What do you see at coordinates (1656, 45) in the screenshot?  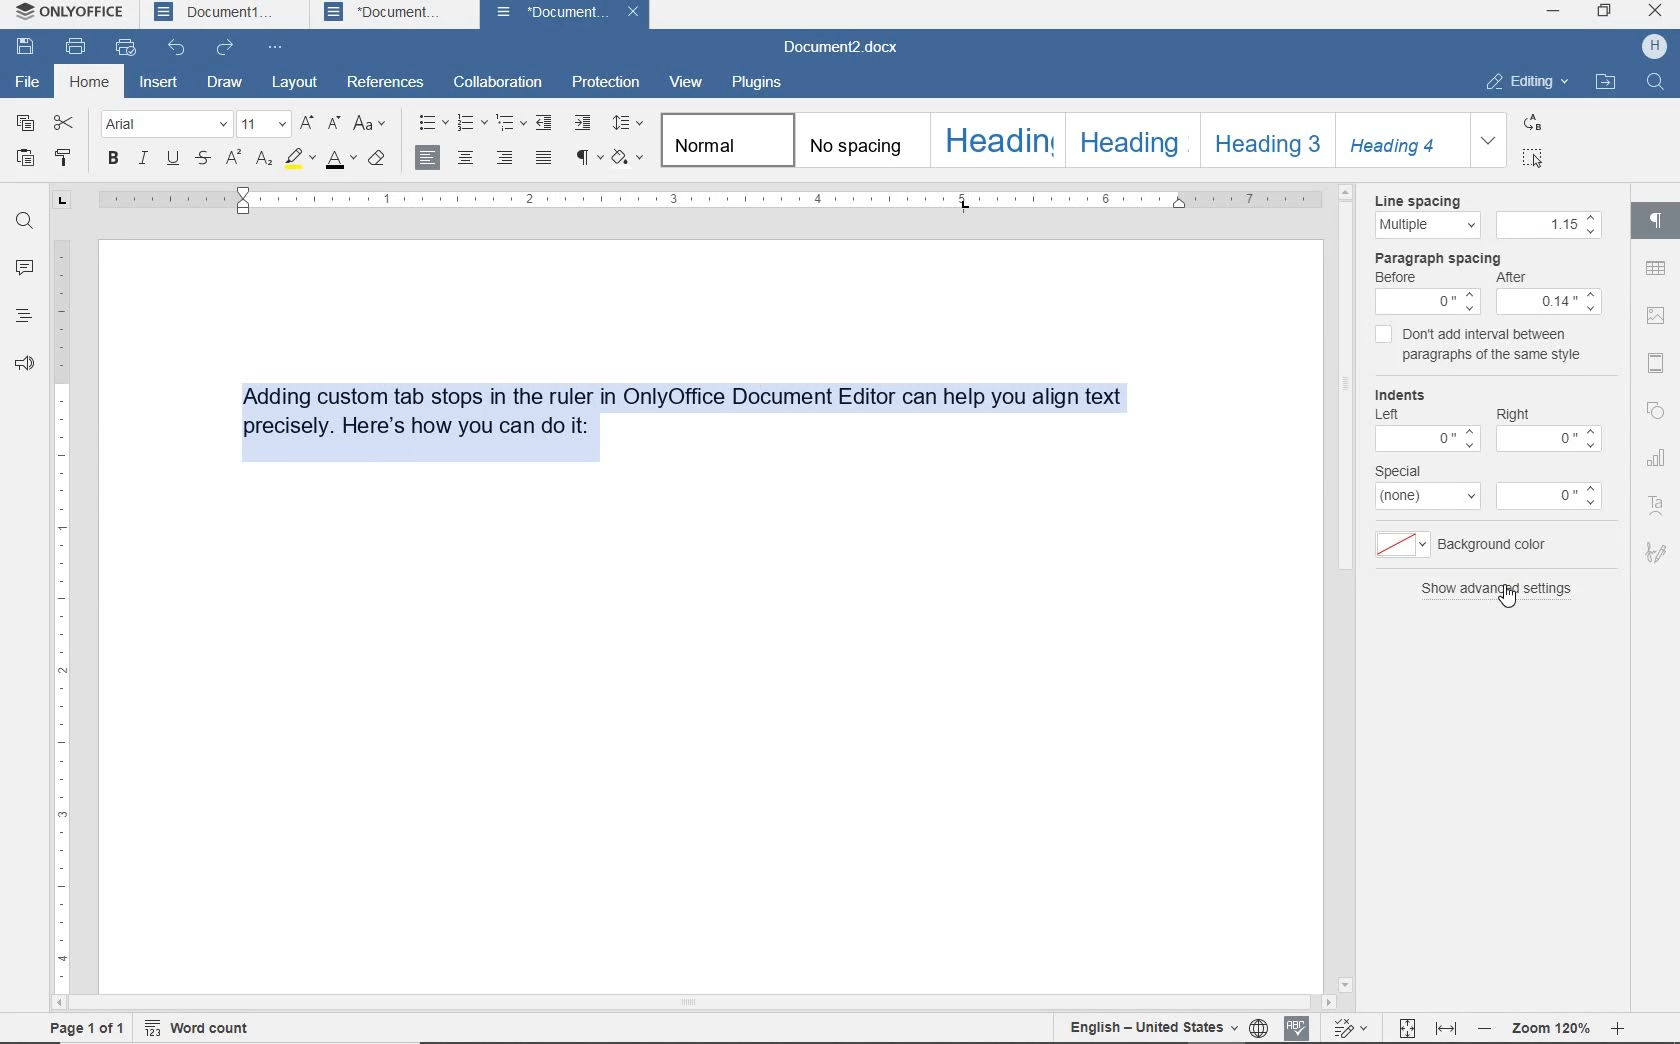 I see `profile` at bounding box center [1656, 45].